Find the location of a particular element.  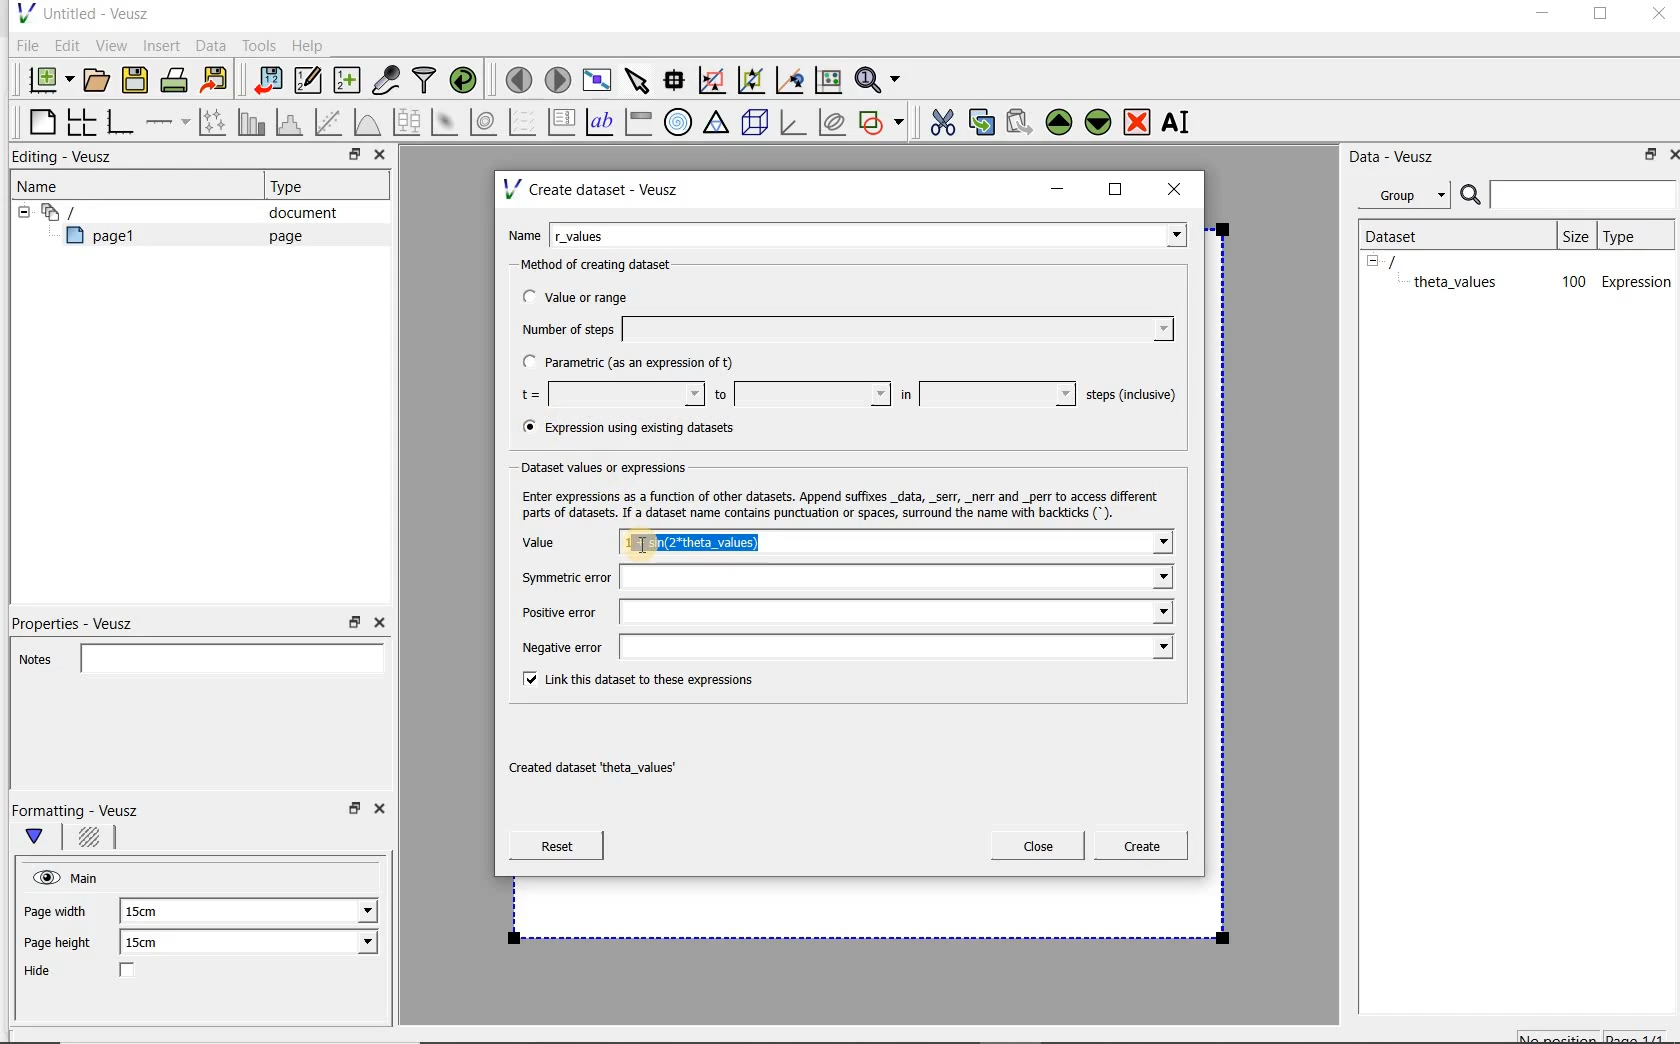

visible (click to hide, set Hide to true) is located at coordinates (43, 877).